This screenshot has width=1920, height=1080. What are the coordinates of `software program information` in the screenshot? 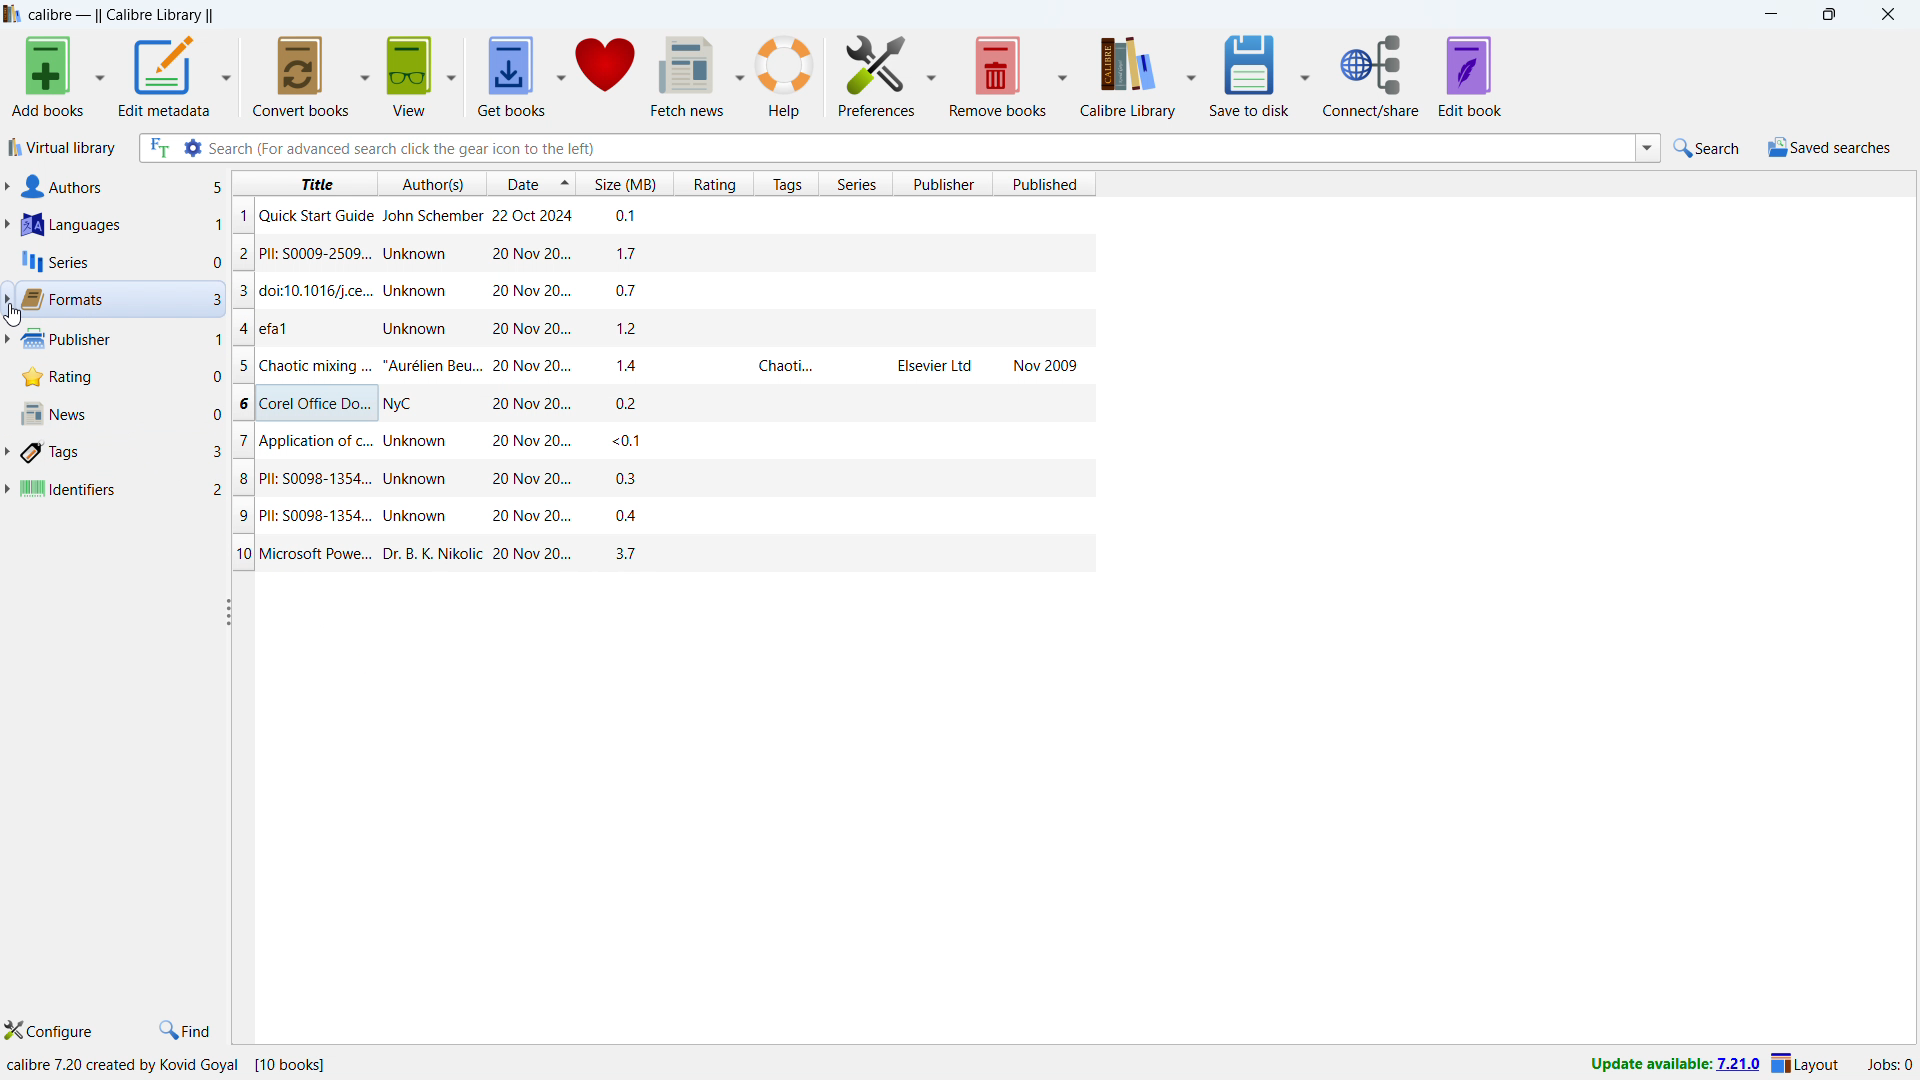 It's located at (167, 1066).